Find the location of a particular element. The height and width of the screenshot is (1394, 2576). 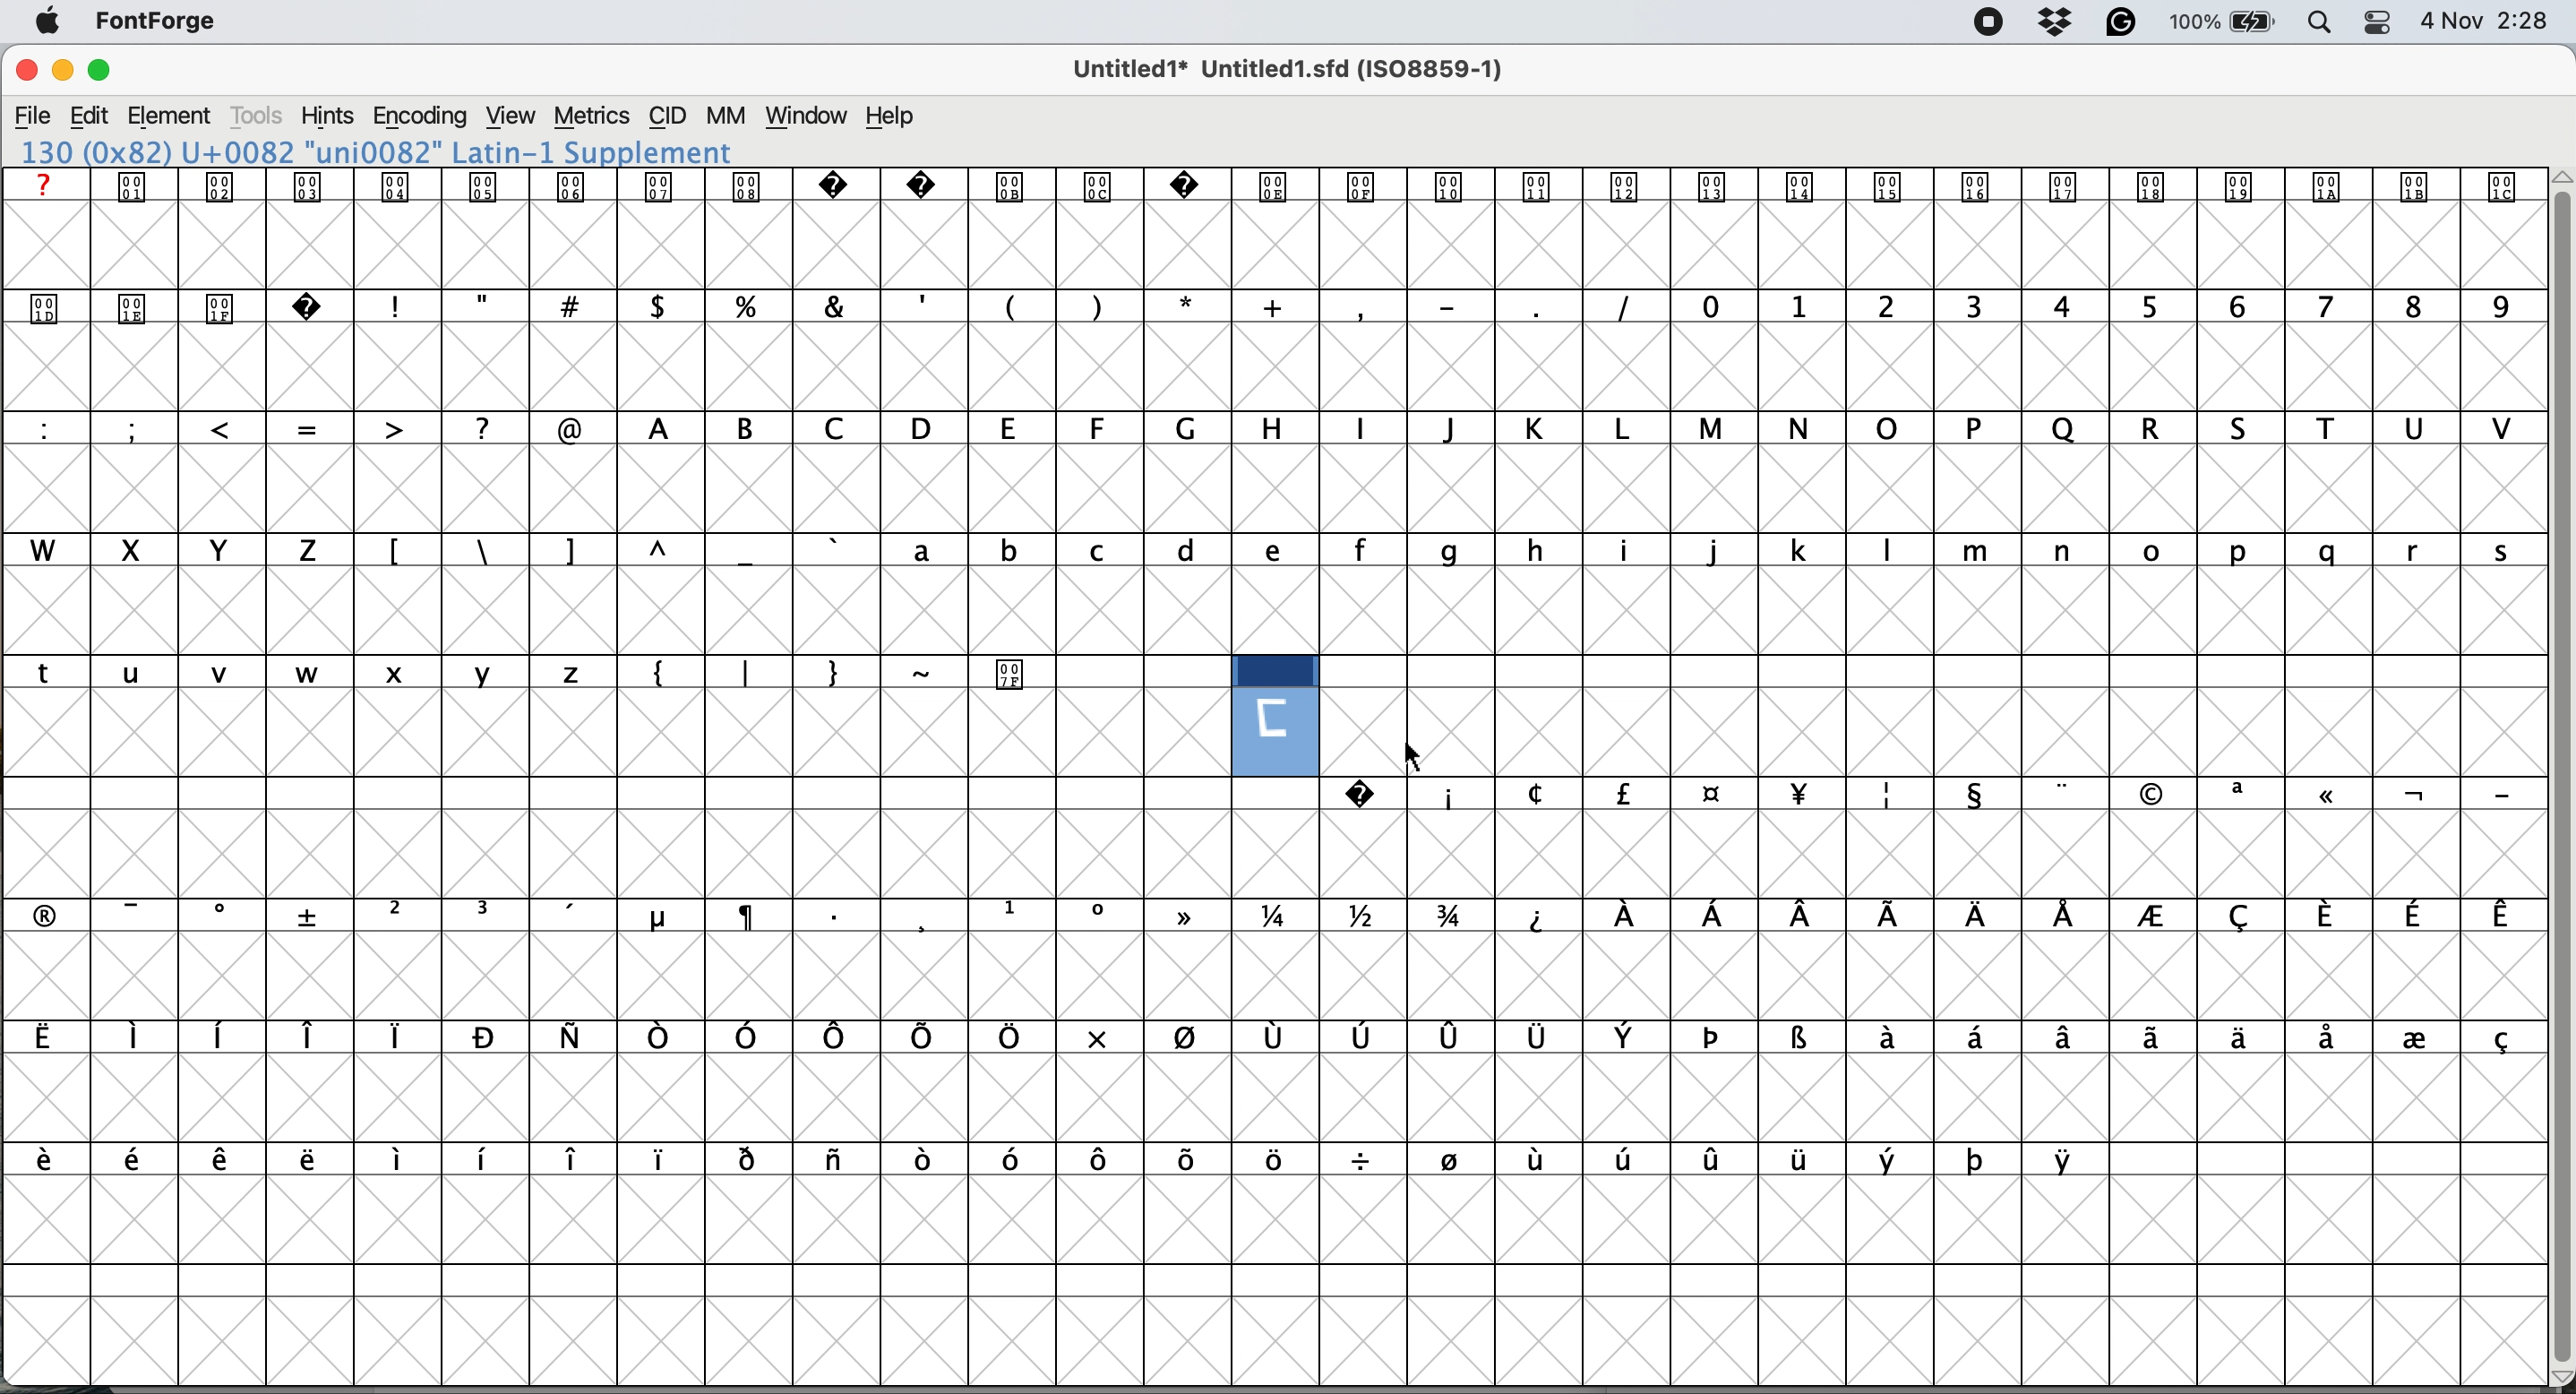

cid is located at coordinates (667, 116).